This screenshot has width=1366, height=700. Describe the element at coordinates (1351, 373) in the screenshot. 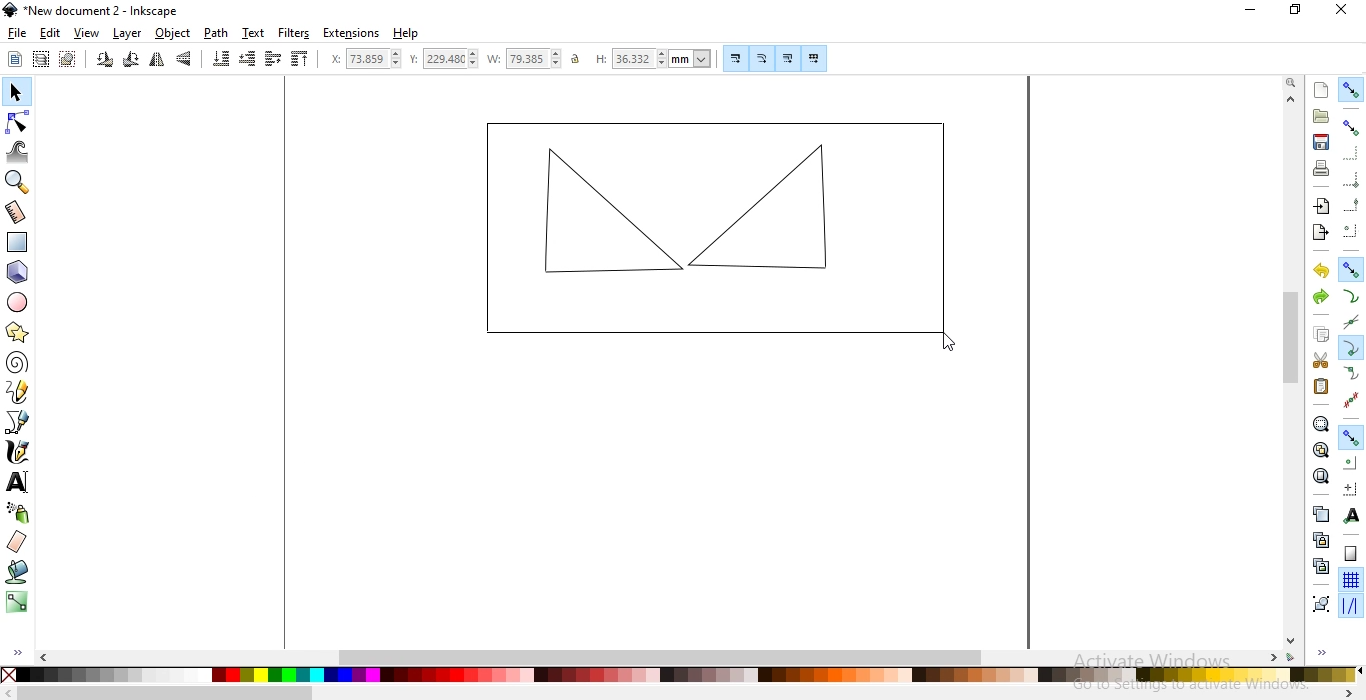

I see `snap smooth nodes incl quadrant points of ellipses` at that location.